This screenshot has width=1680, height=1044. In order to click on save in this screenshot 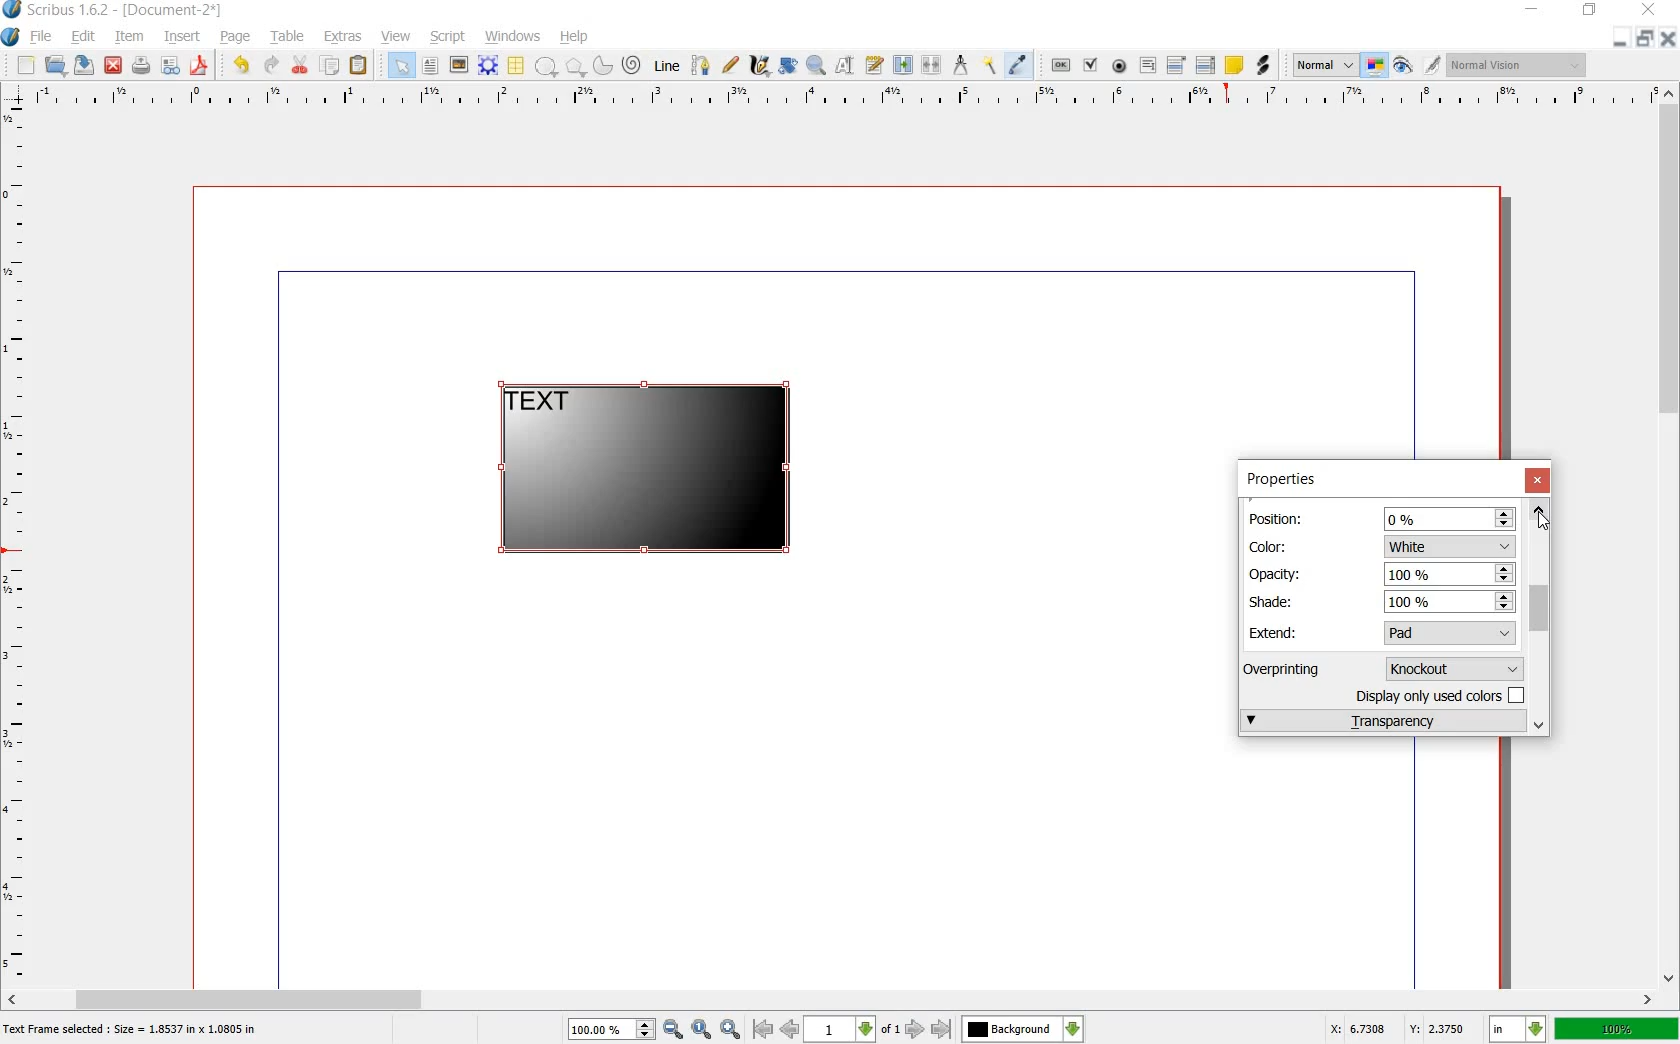, I will do `click(86, 65)`.